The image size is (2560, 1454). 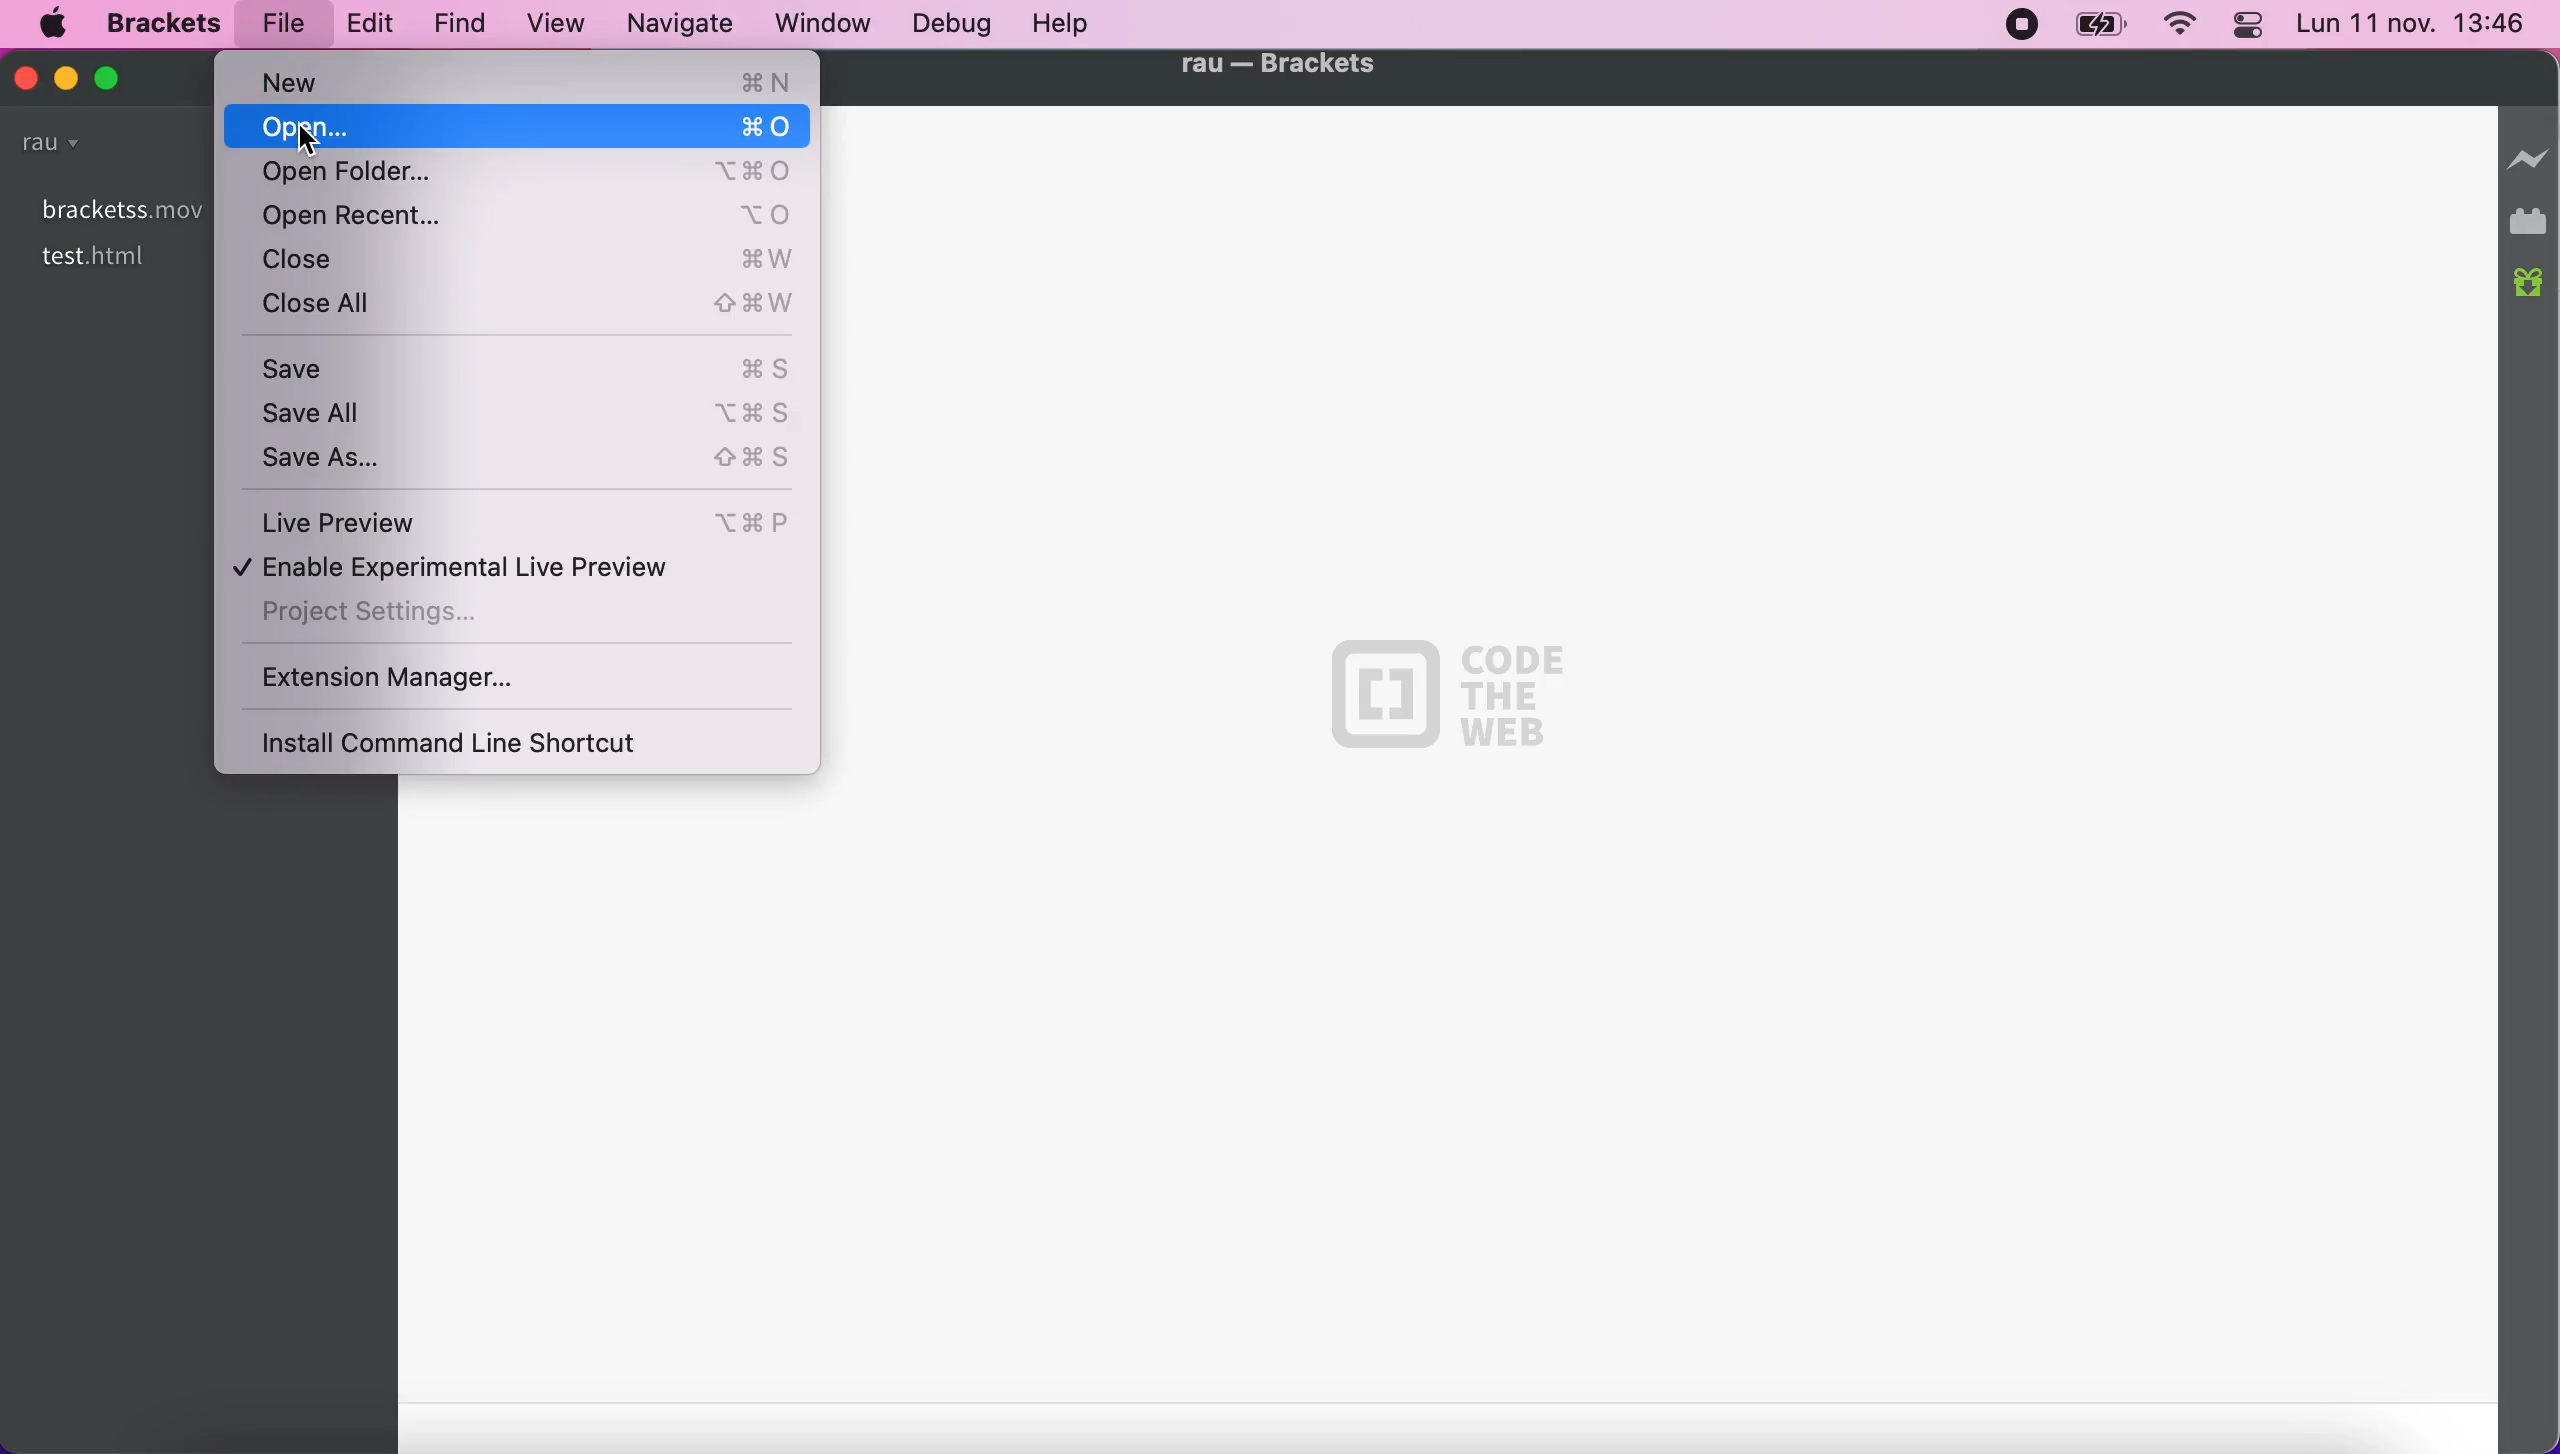 I want to click on close, so click(x=530, y=260).